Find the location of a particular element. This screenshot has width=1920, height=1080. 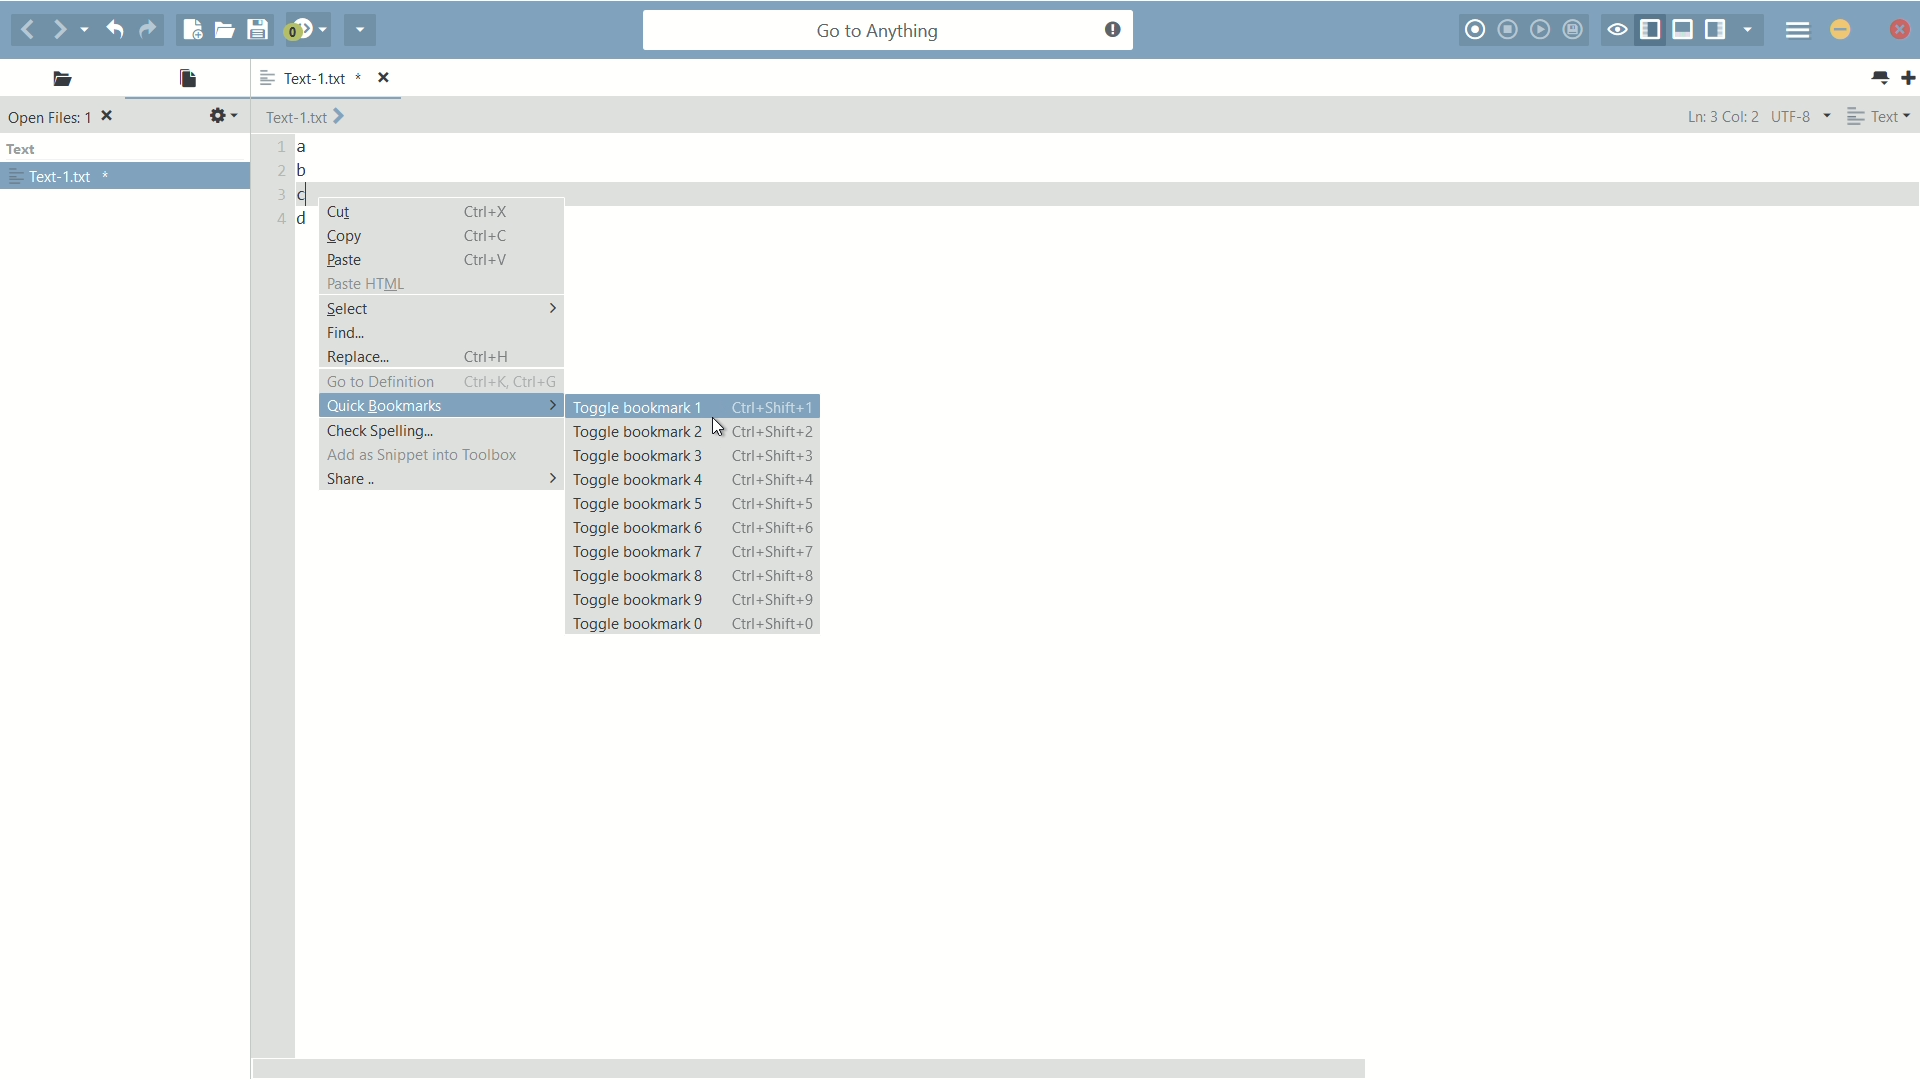

text is located at coordinates (26, 150).